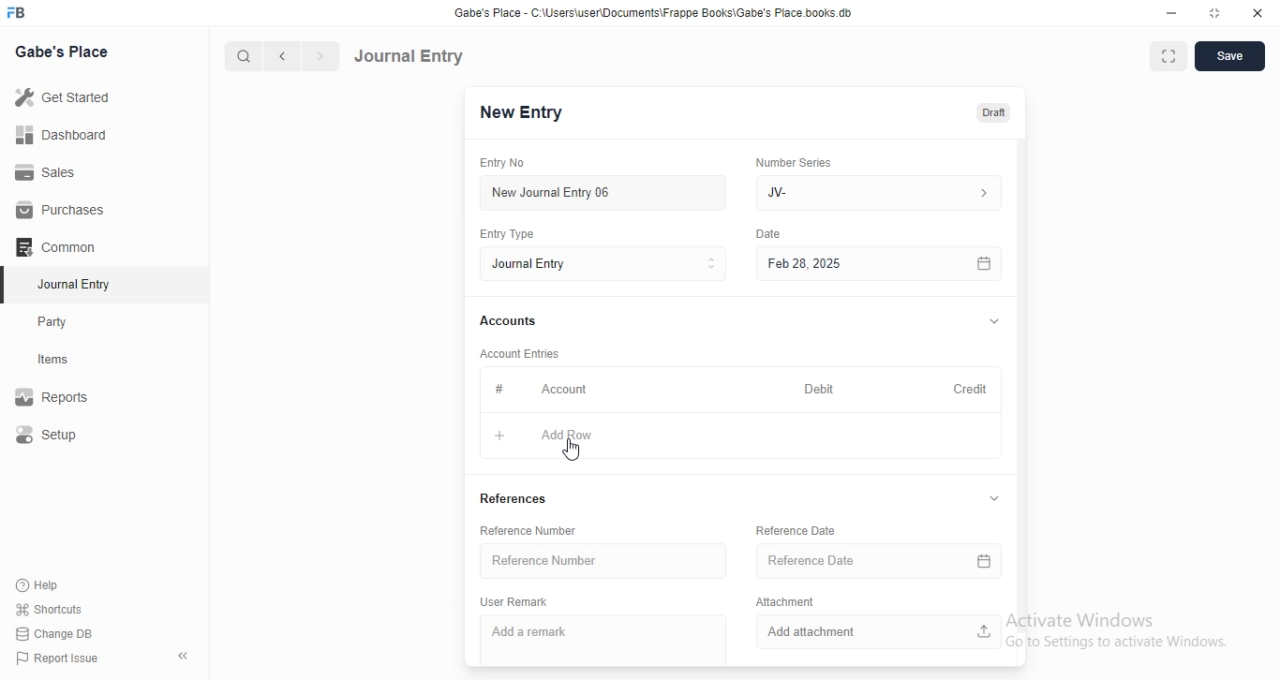 The image size is (1280, 680). I want to click on Reference Date, so click(809, 530).